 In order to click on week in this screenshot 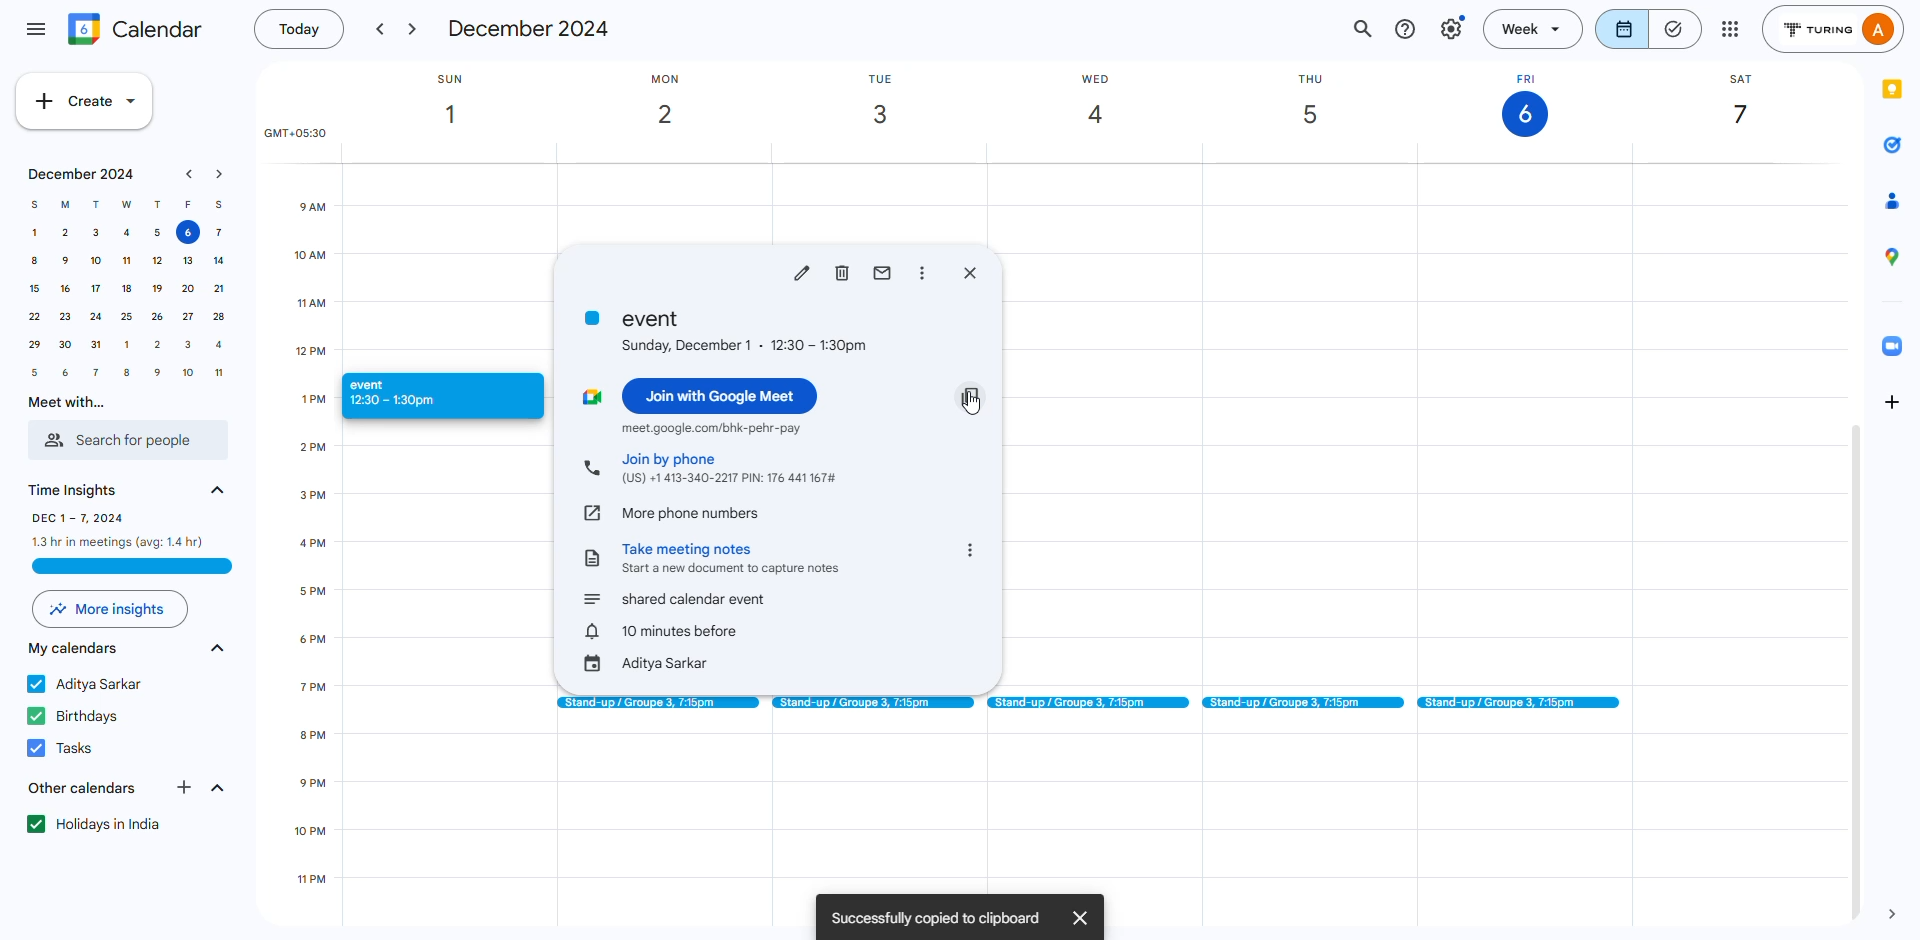, I will do `click(1536, 28)`.